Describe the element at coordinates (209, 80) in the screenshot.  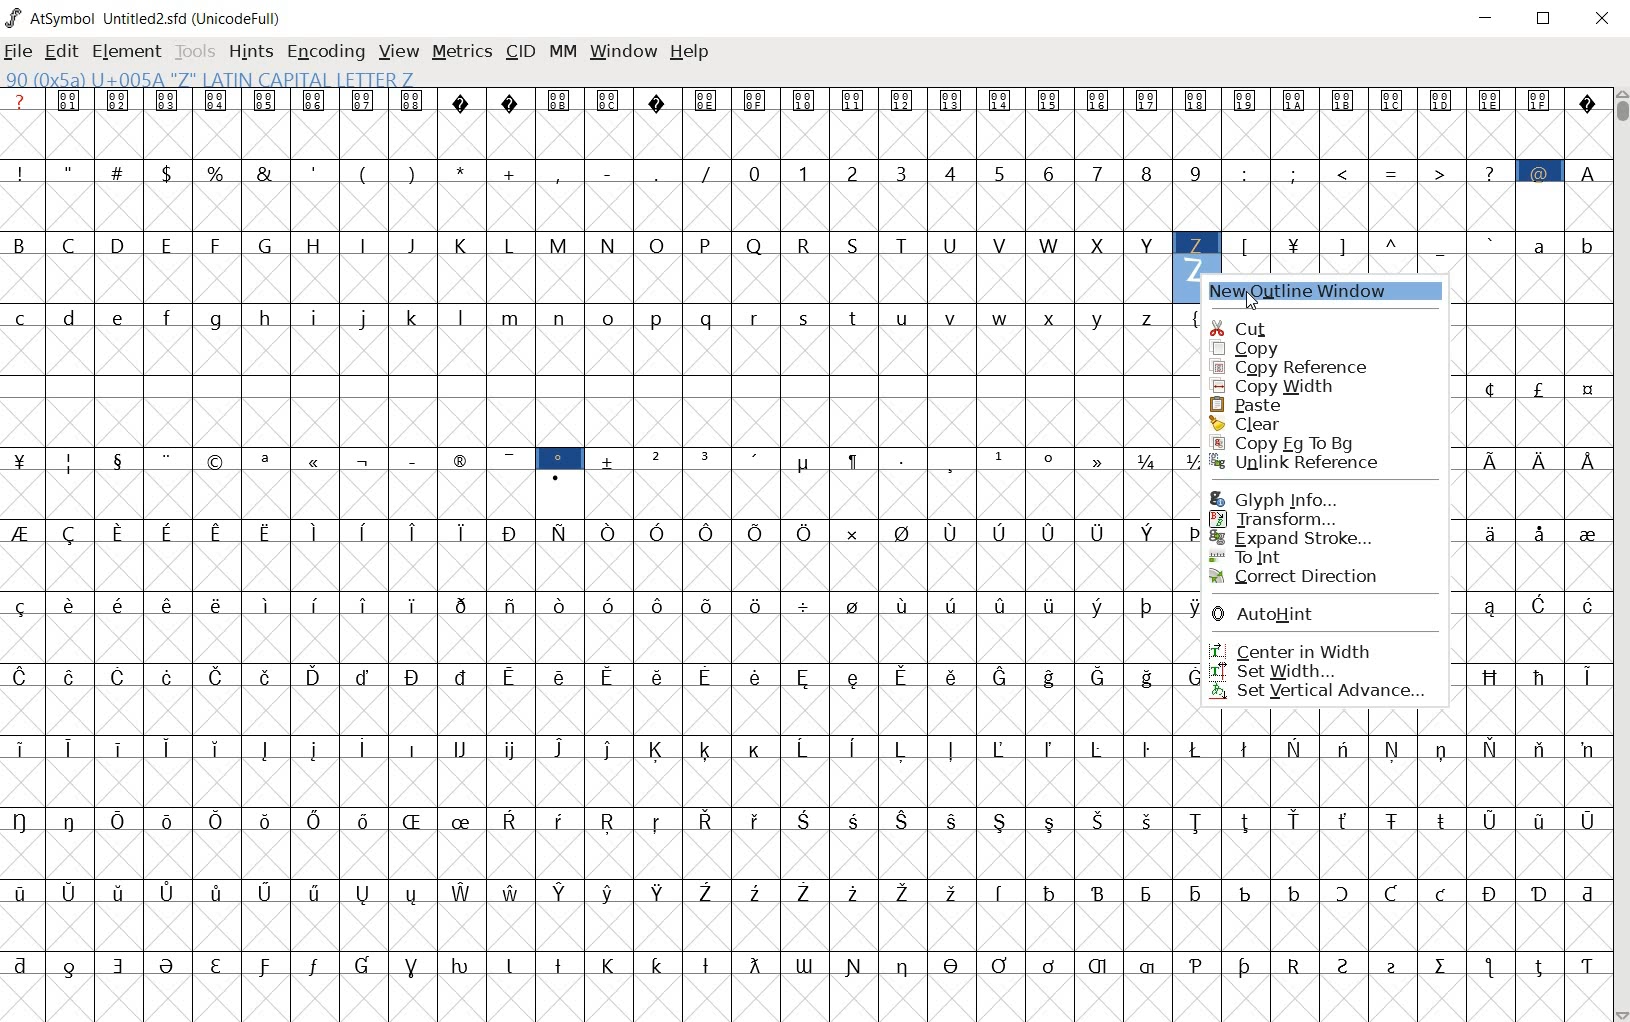
I see `90(0x5a) U+005A "Z" LATIN CAPITAL LETTER Z` at that location.